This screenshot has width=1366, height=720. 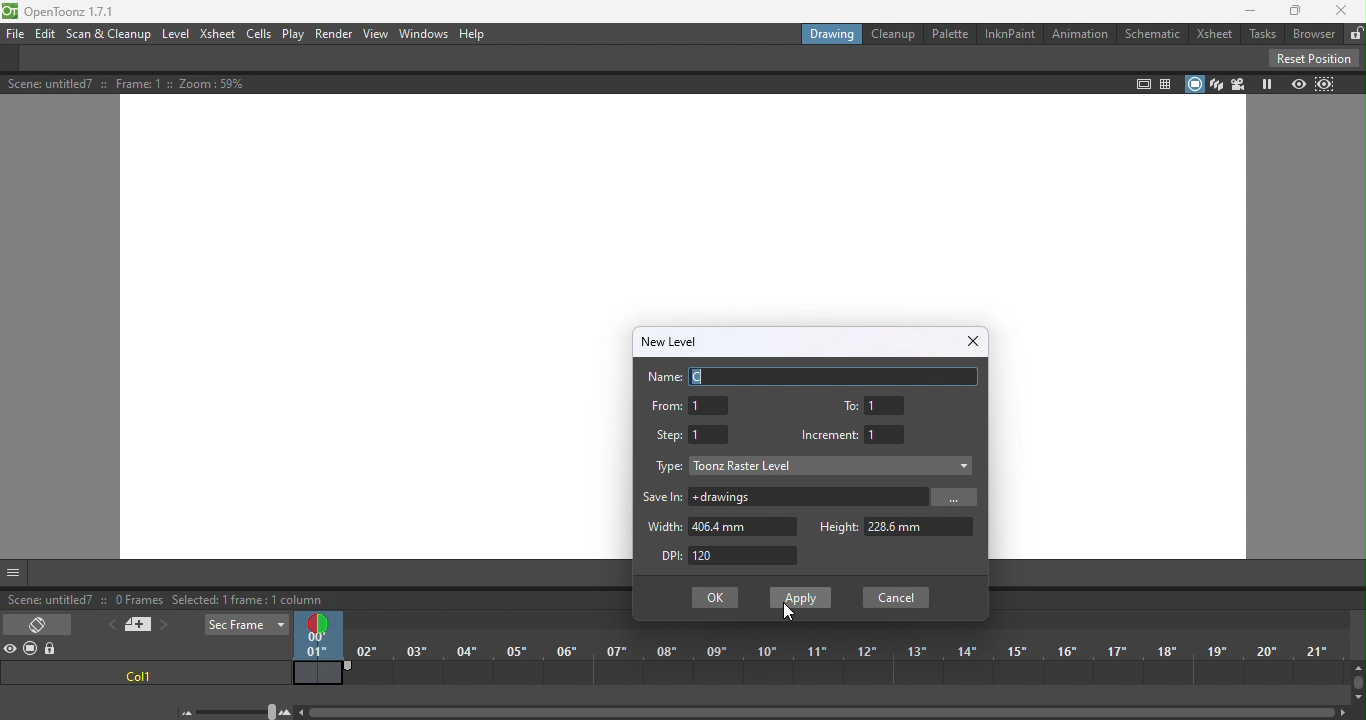 What do you see at coordinates (49, 601) in the screenshot?
I see `scene: untitled7` at bounding box center [49, 601].